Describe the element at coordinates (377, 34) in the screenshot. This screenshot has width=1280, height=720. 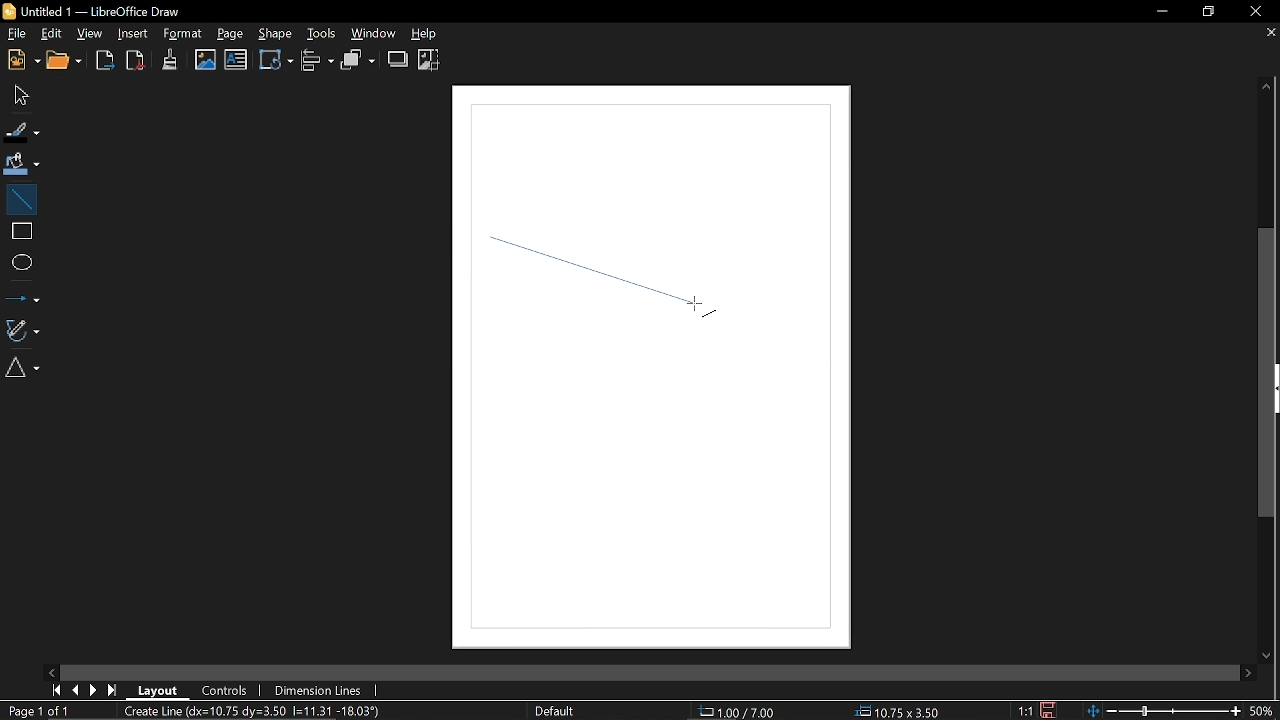
I see `Window` at that location.